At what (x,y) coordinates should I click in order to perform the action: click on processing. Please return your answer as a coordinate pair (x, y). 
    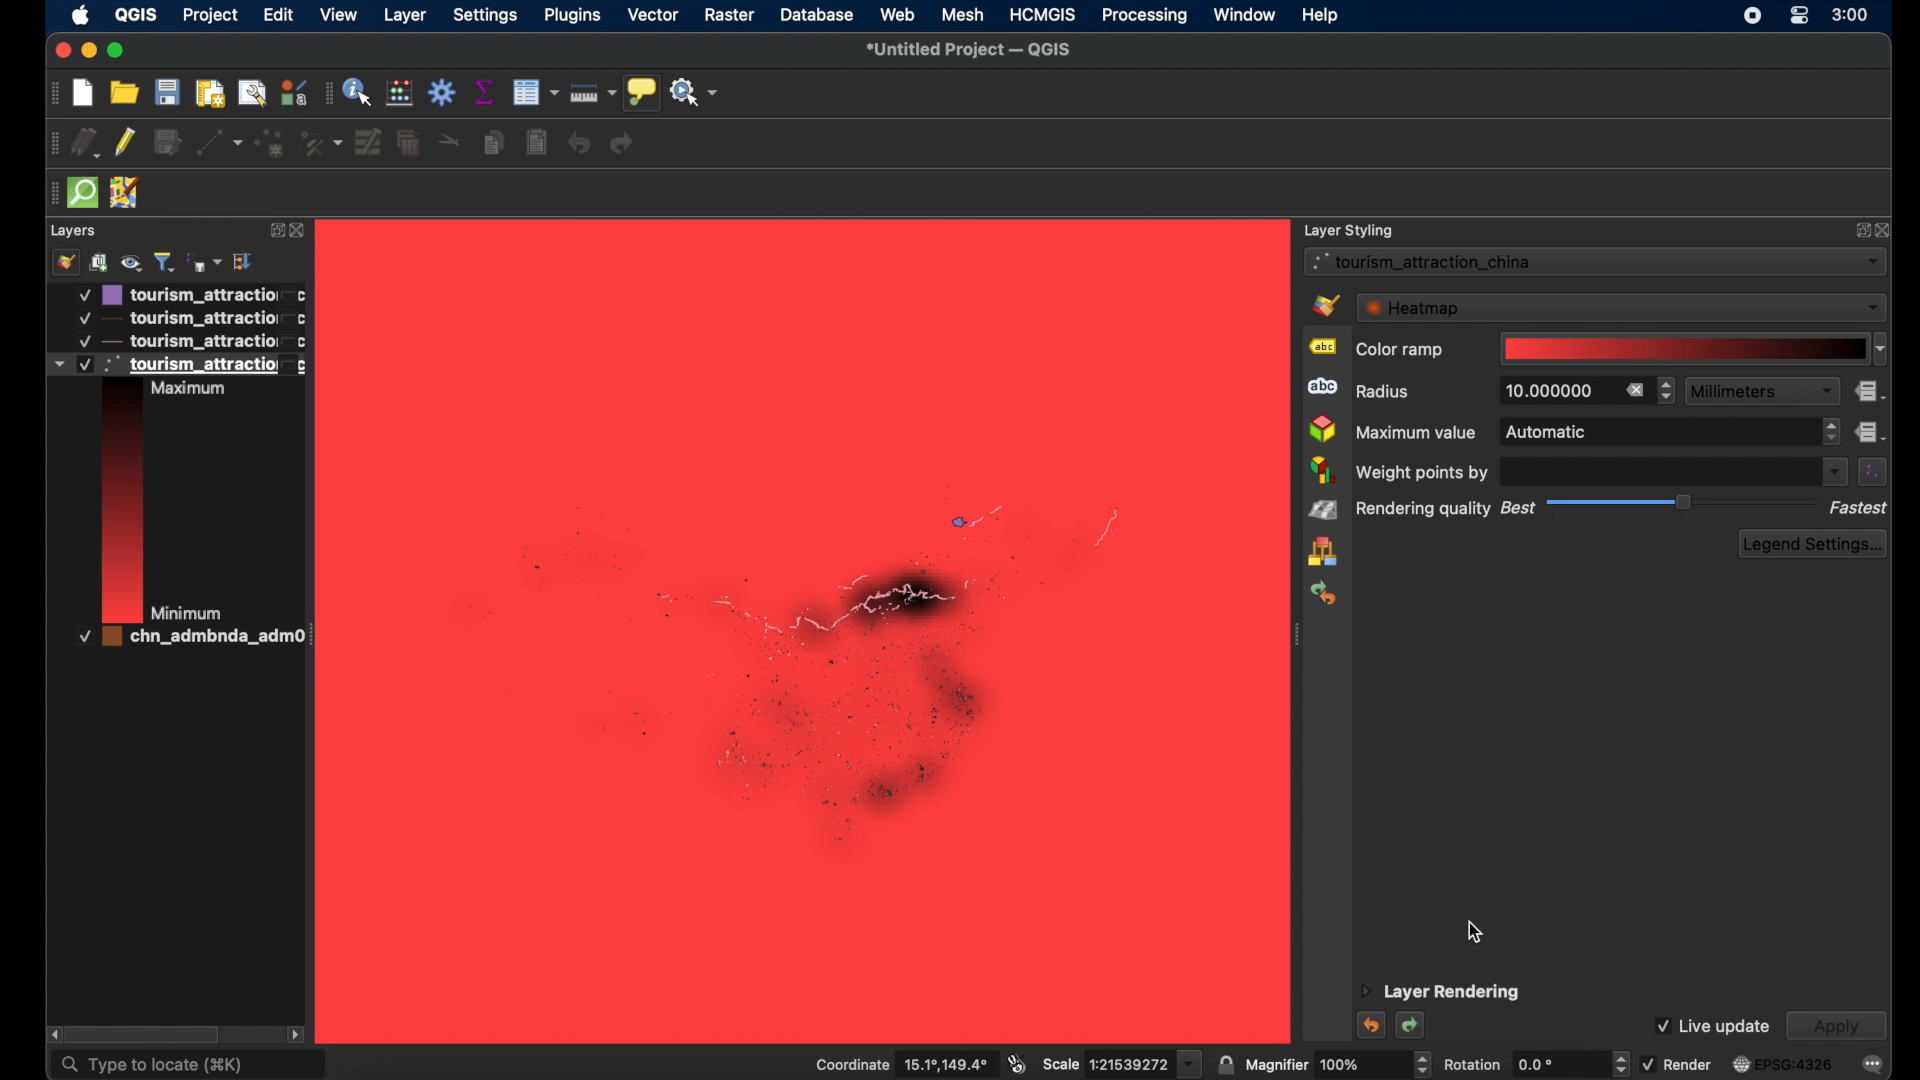
    Looking at the image, I should click on (1143, 16).